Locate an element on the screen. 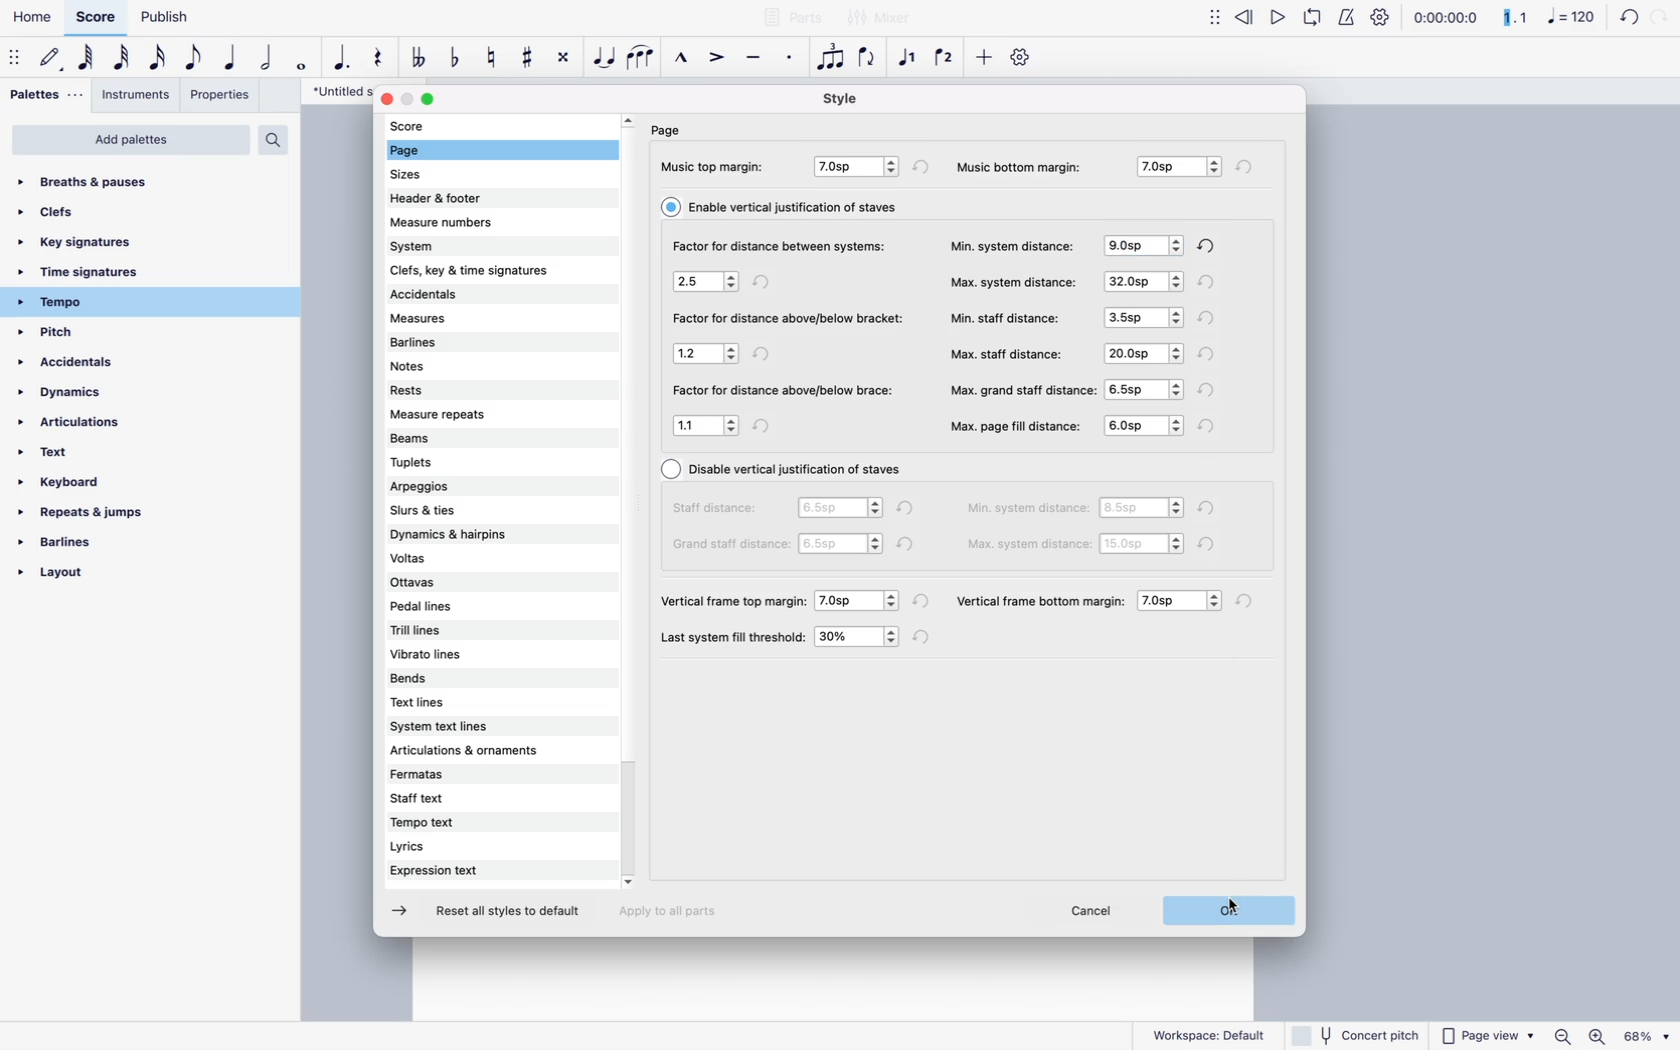  options is located at coordinates (707, 425).